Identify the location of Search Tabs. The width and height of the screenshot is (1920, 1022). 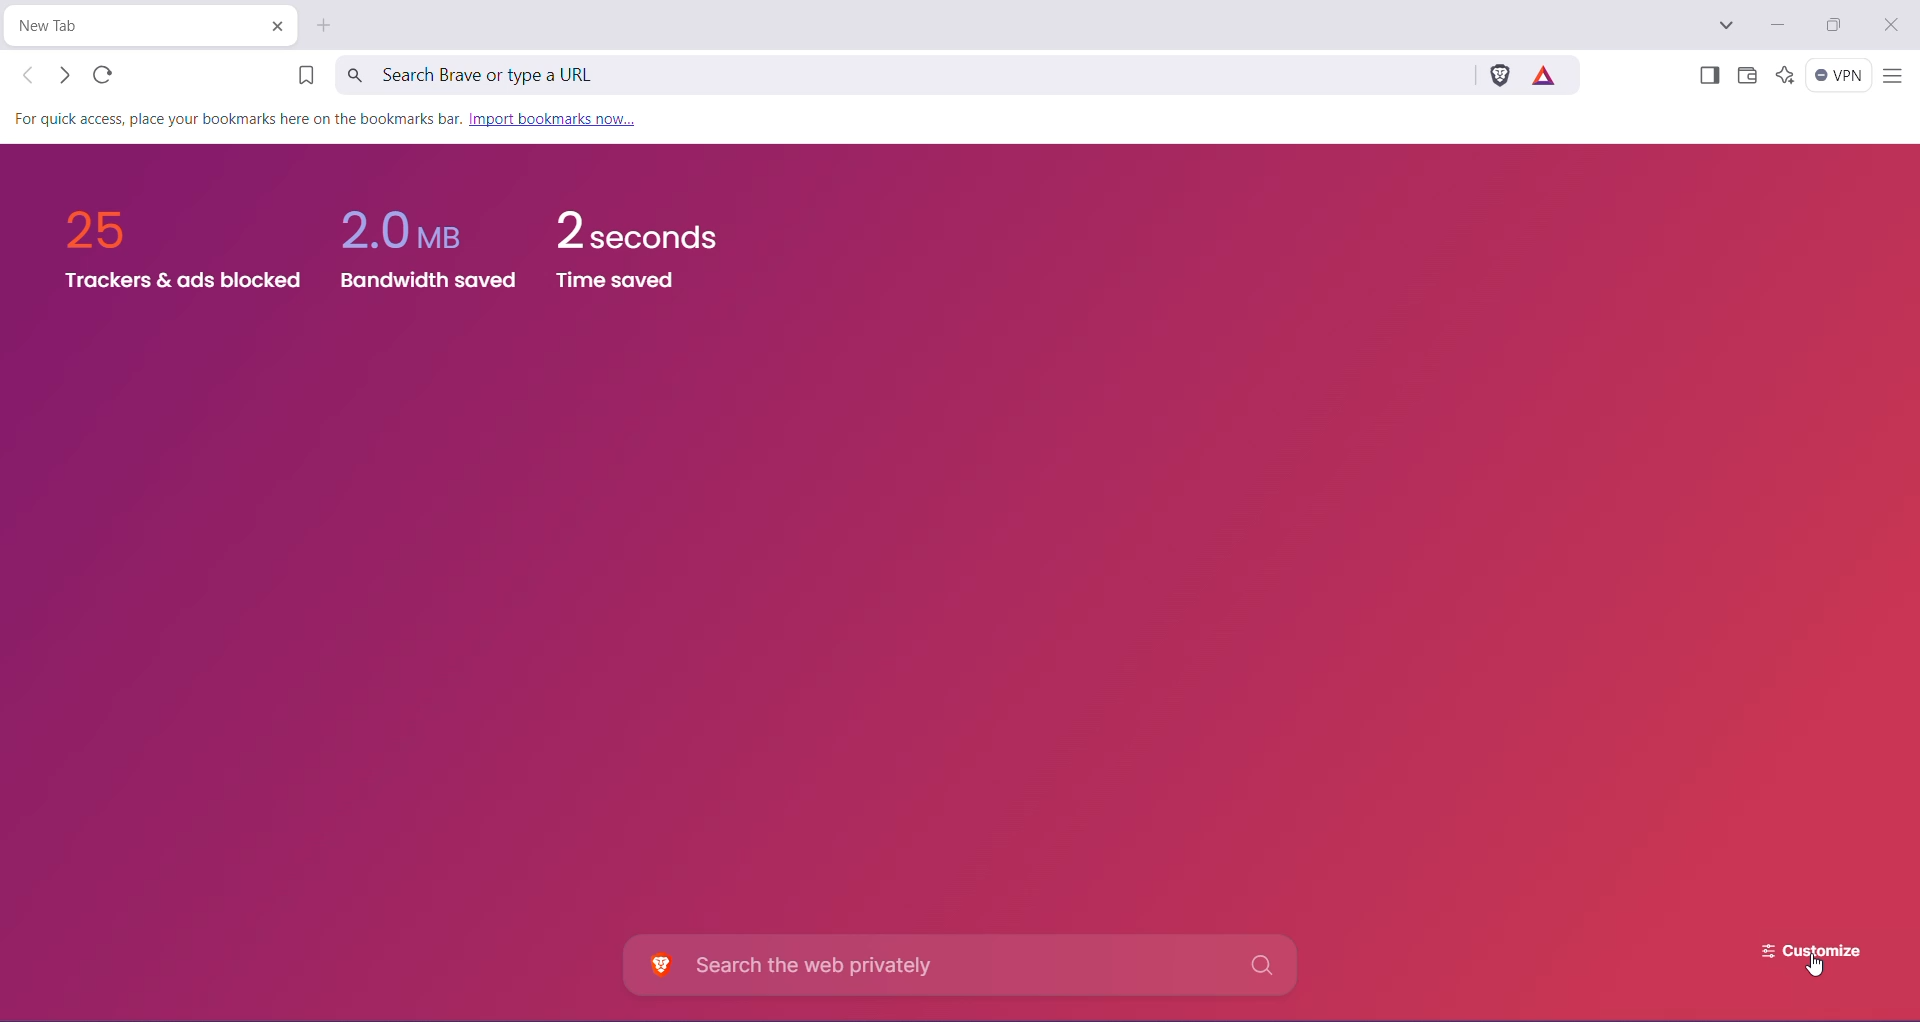
(1727, 26).